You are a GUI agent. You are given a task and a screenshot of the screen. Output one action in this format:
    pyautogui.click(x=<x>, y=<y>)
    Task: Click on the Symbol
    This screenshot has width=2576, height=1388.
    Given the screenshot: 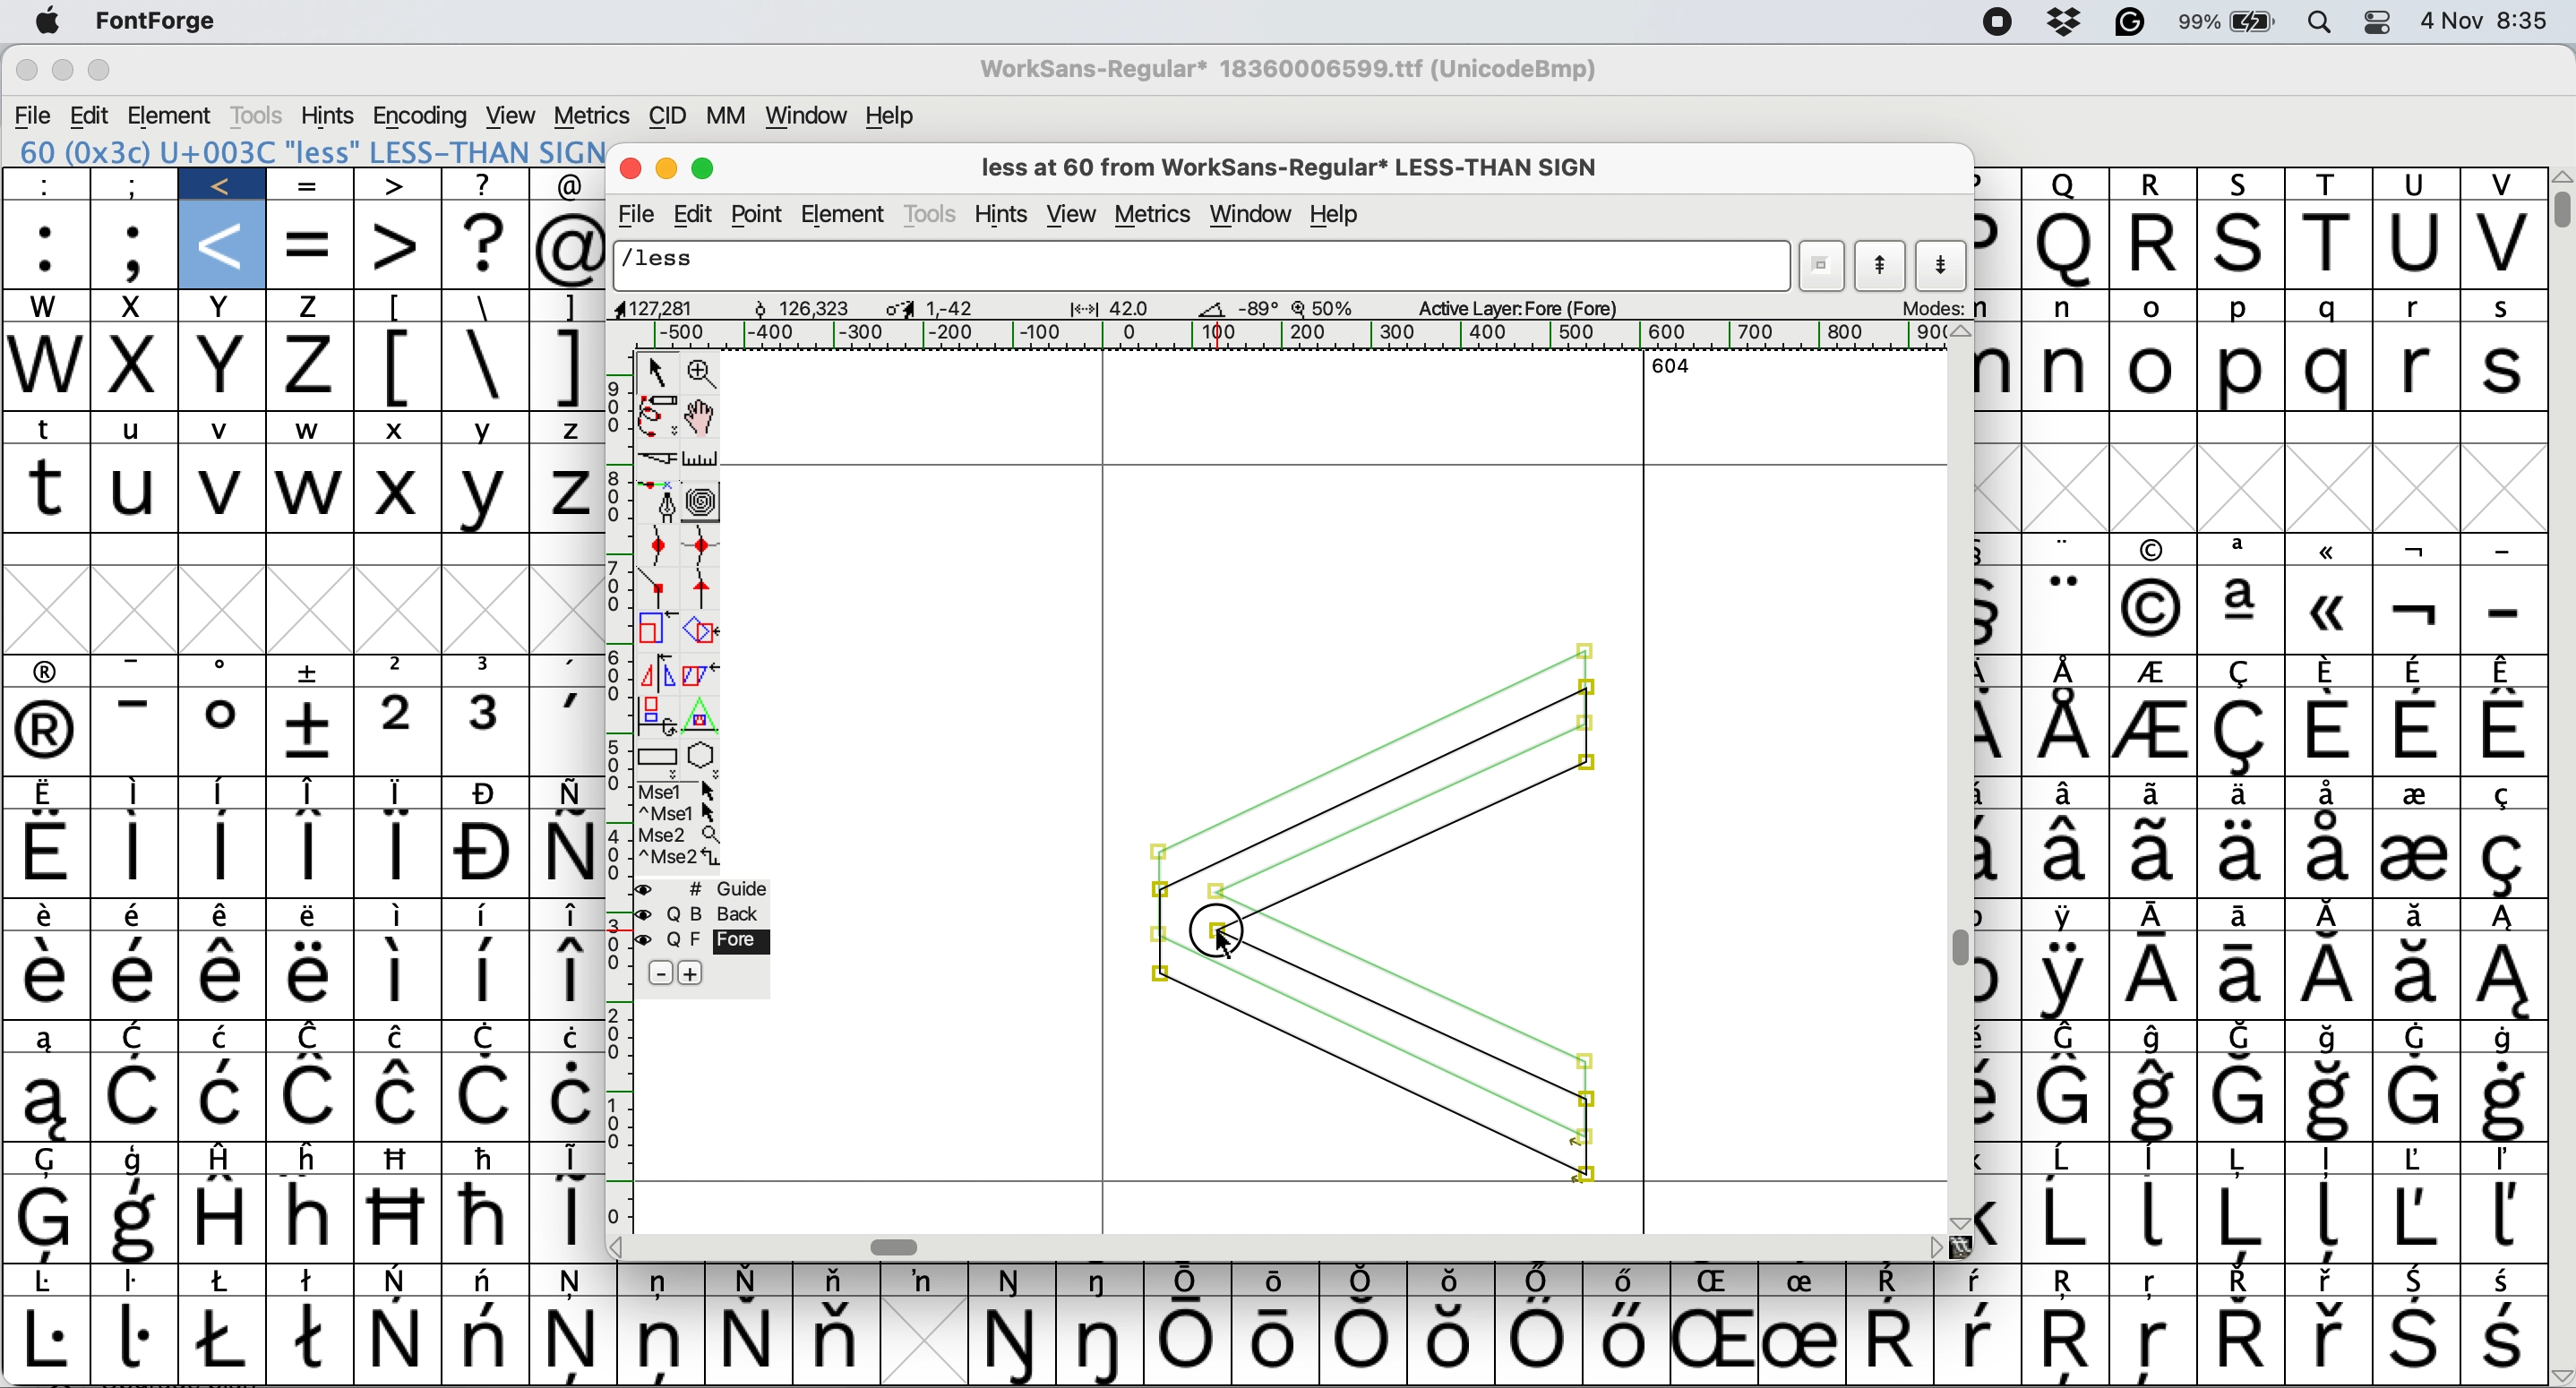 What is the action you would take?
    pyautogui.click(x=2153, y=1346)
    